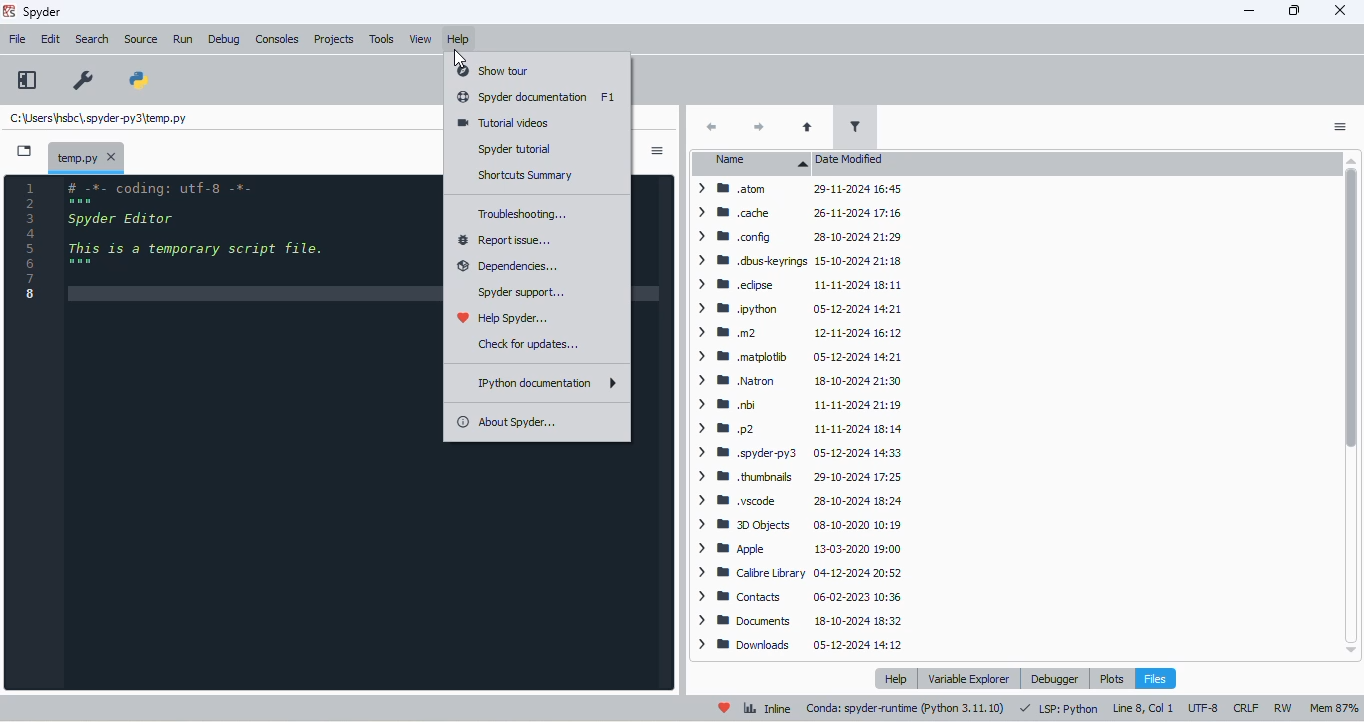 The image size is (1364, 722). Describe the element at coordinates (19, 39) in the screenshot. I see `file` at that location.